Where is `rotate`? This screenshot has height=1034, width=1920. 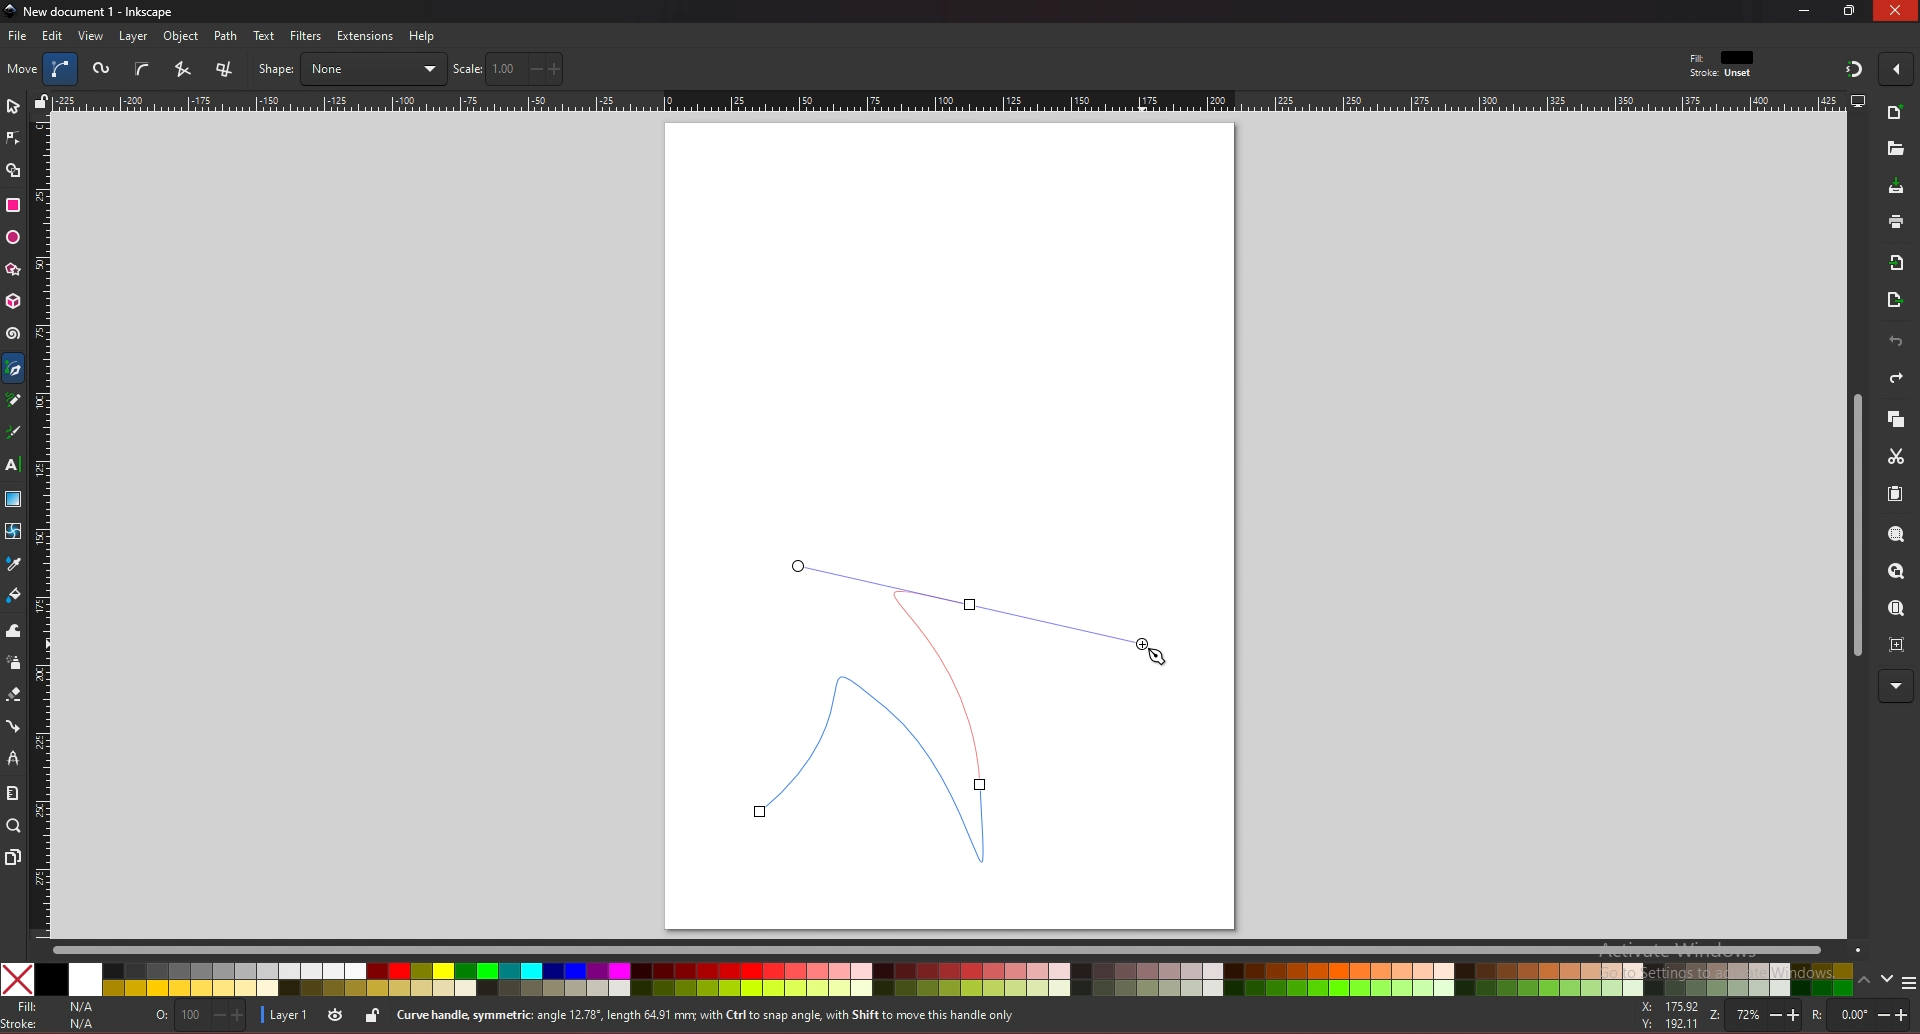
rotate is located at coordinates (1859, 1016).